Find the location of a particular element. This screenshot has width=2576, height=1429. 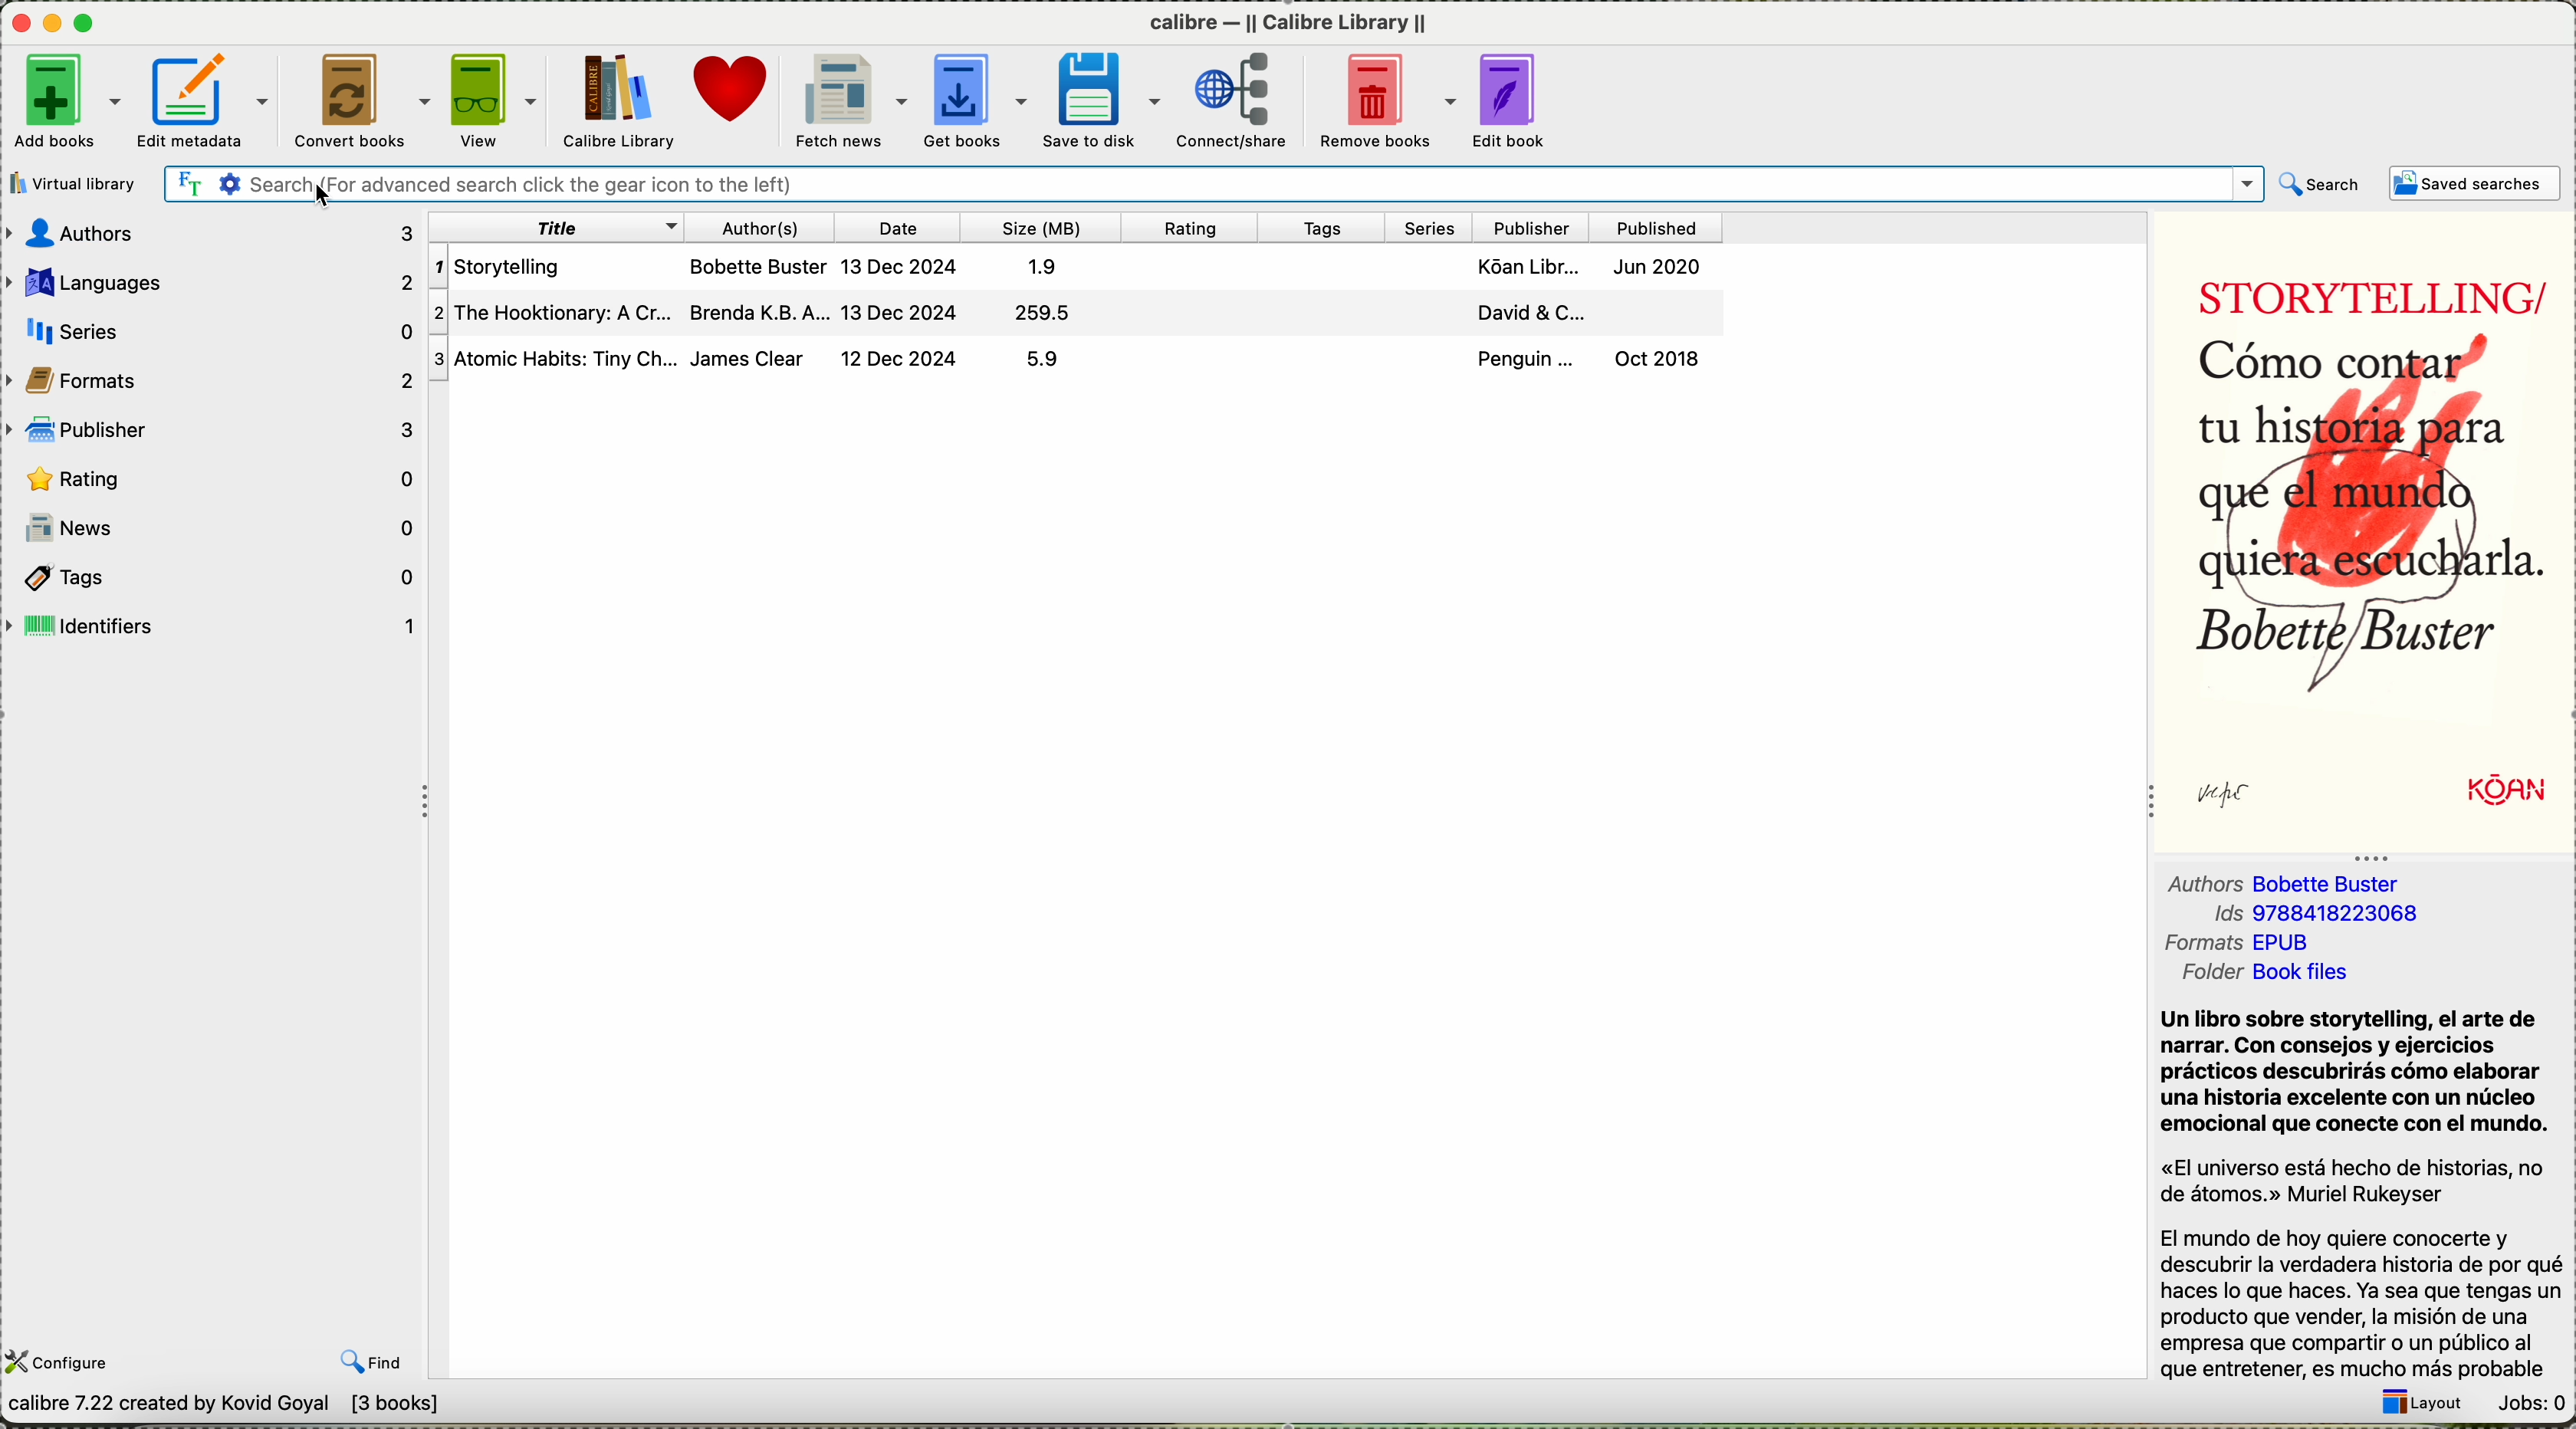

authors is located at coordinates (2197, 885).